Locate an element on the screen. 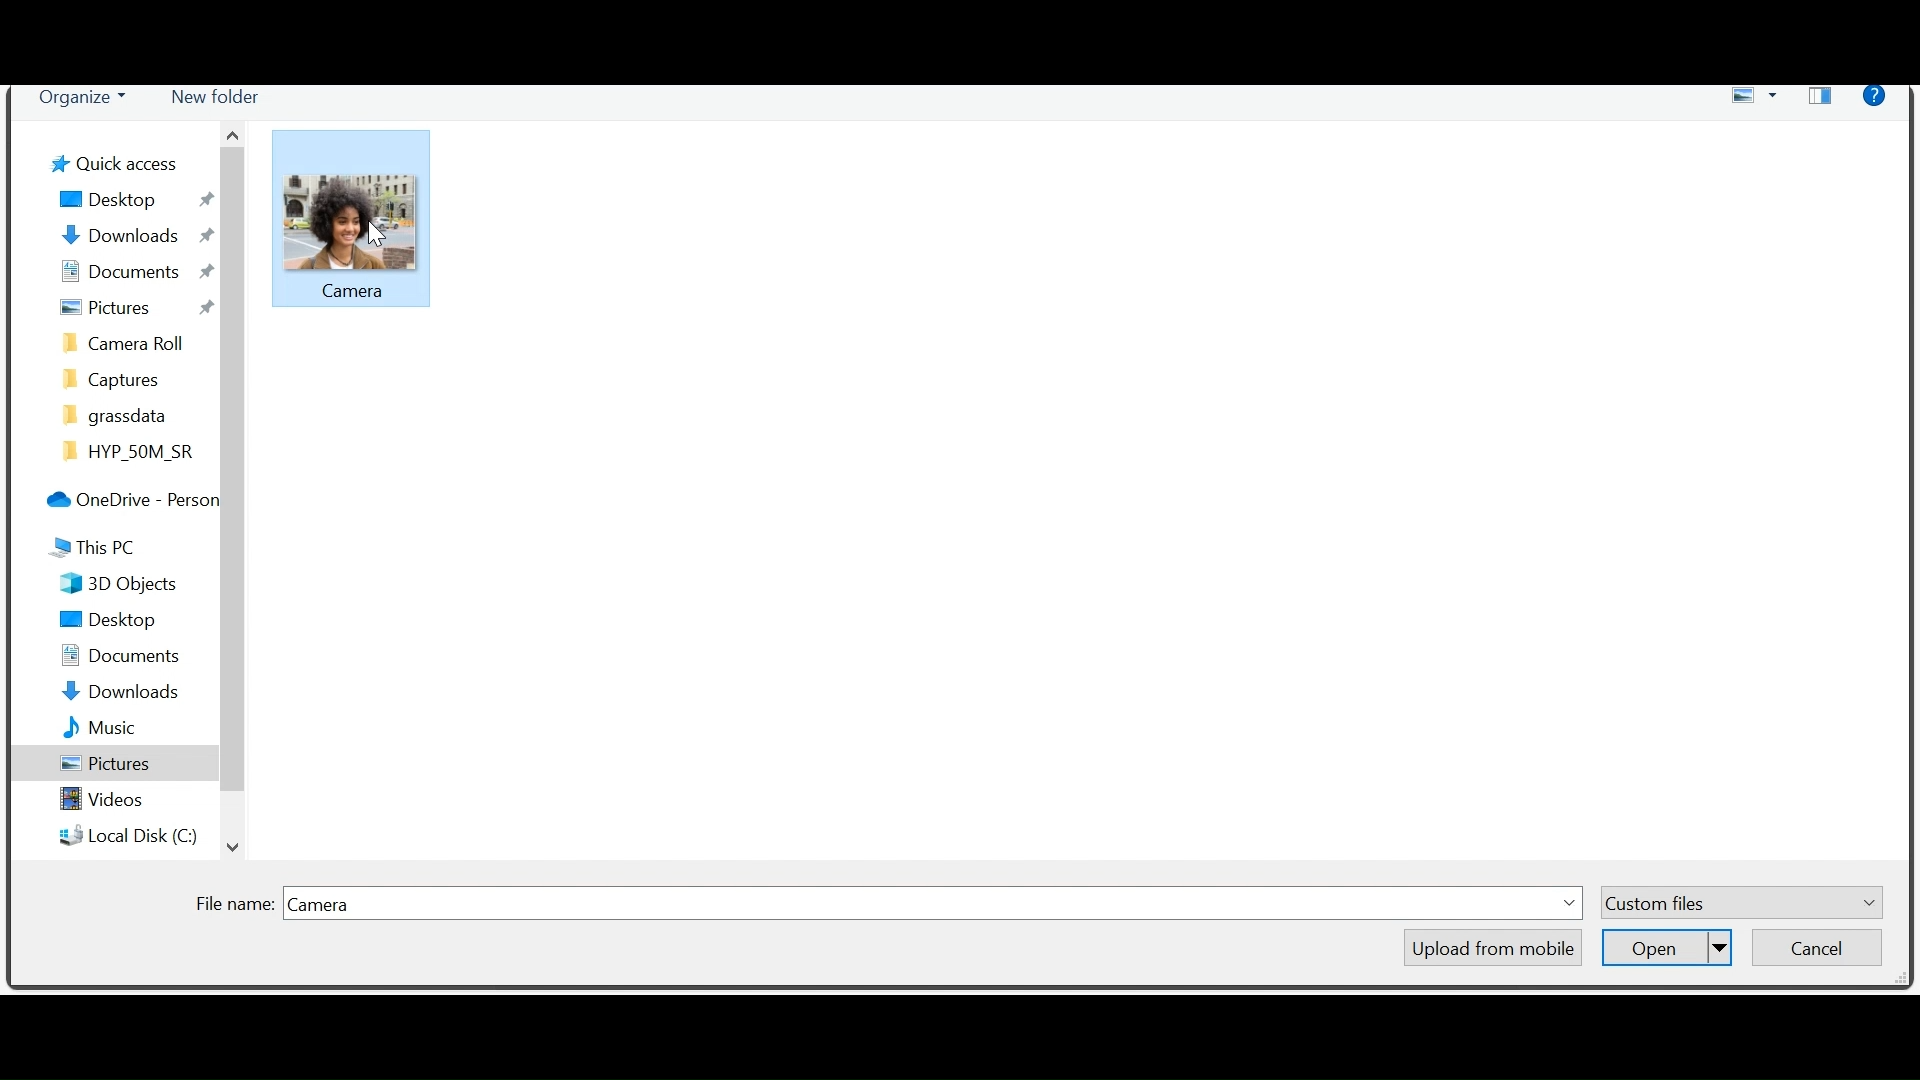 The image size is (1920, 1080). Vertical Scrollbar is located at coordinates (232, 470).